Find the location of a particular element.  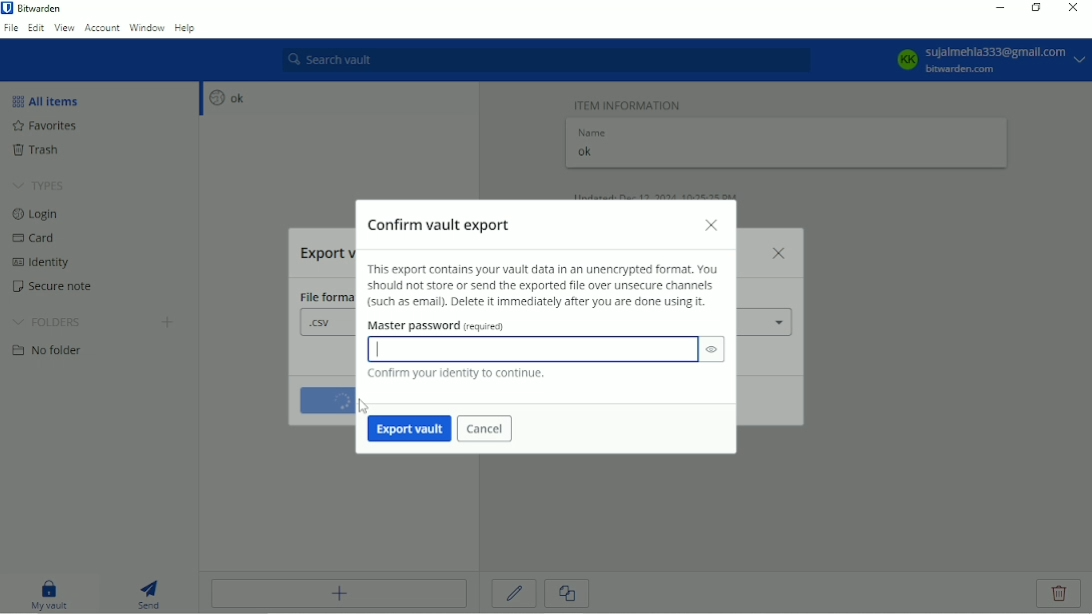

Restore down is located at coordinates (1036, 7).